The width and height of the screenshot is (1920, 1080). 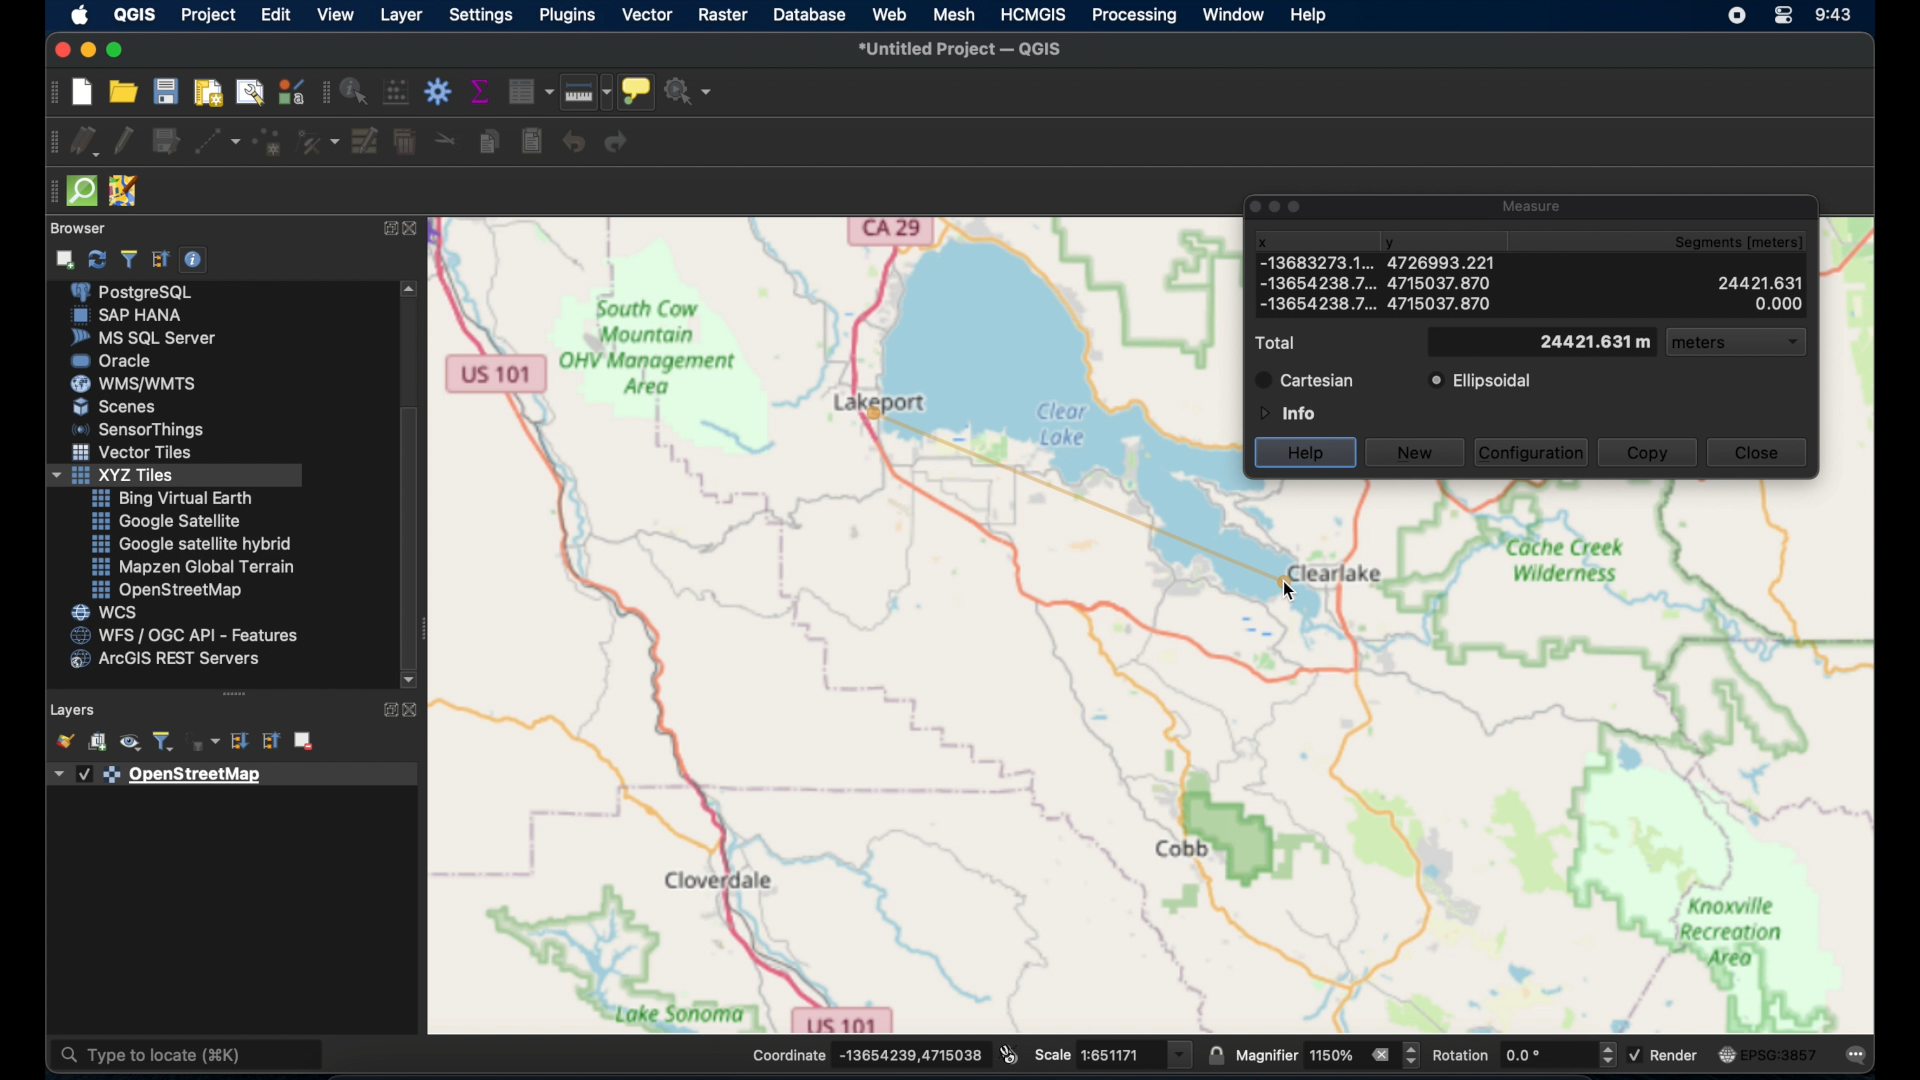 I want to click on new, so click(x=1415, y=454).